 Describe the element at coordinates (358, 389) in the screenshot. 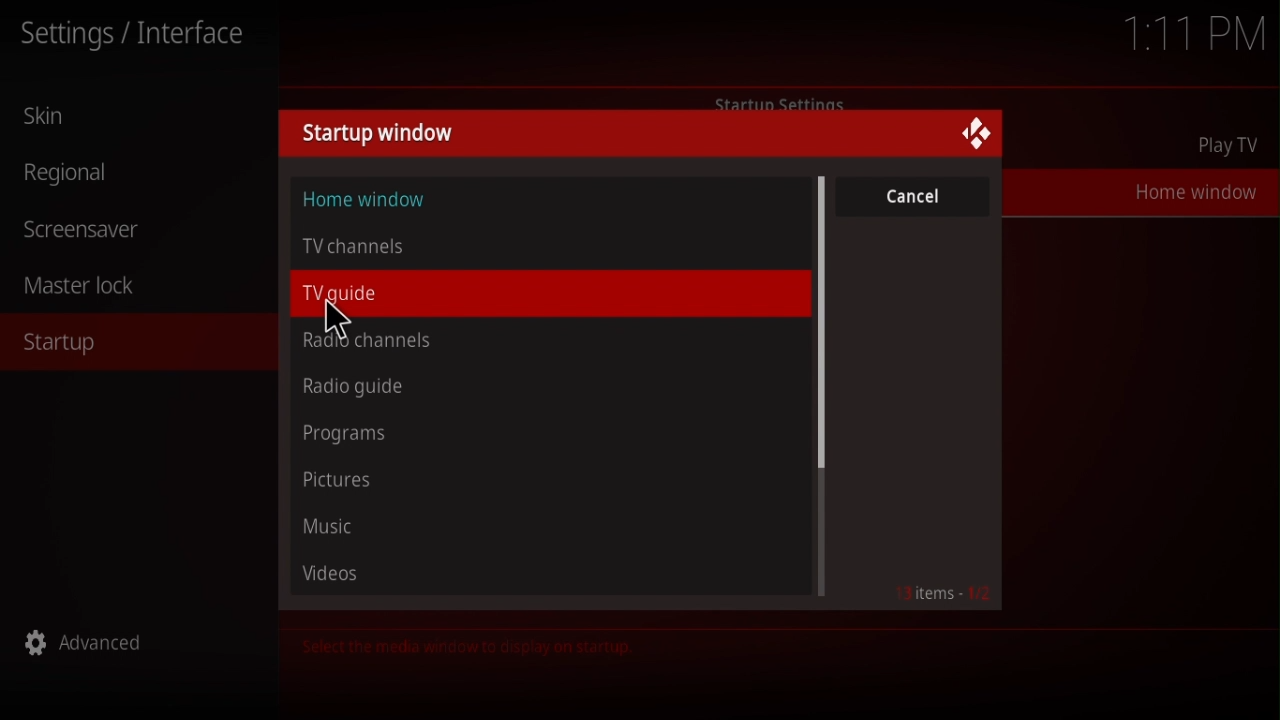

I see `radio guide` at that location.